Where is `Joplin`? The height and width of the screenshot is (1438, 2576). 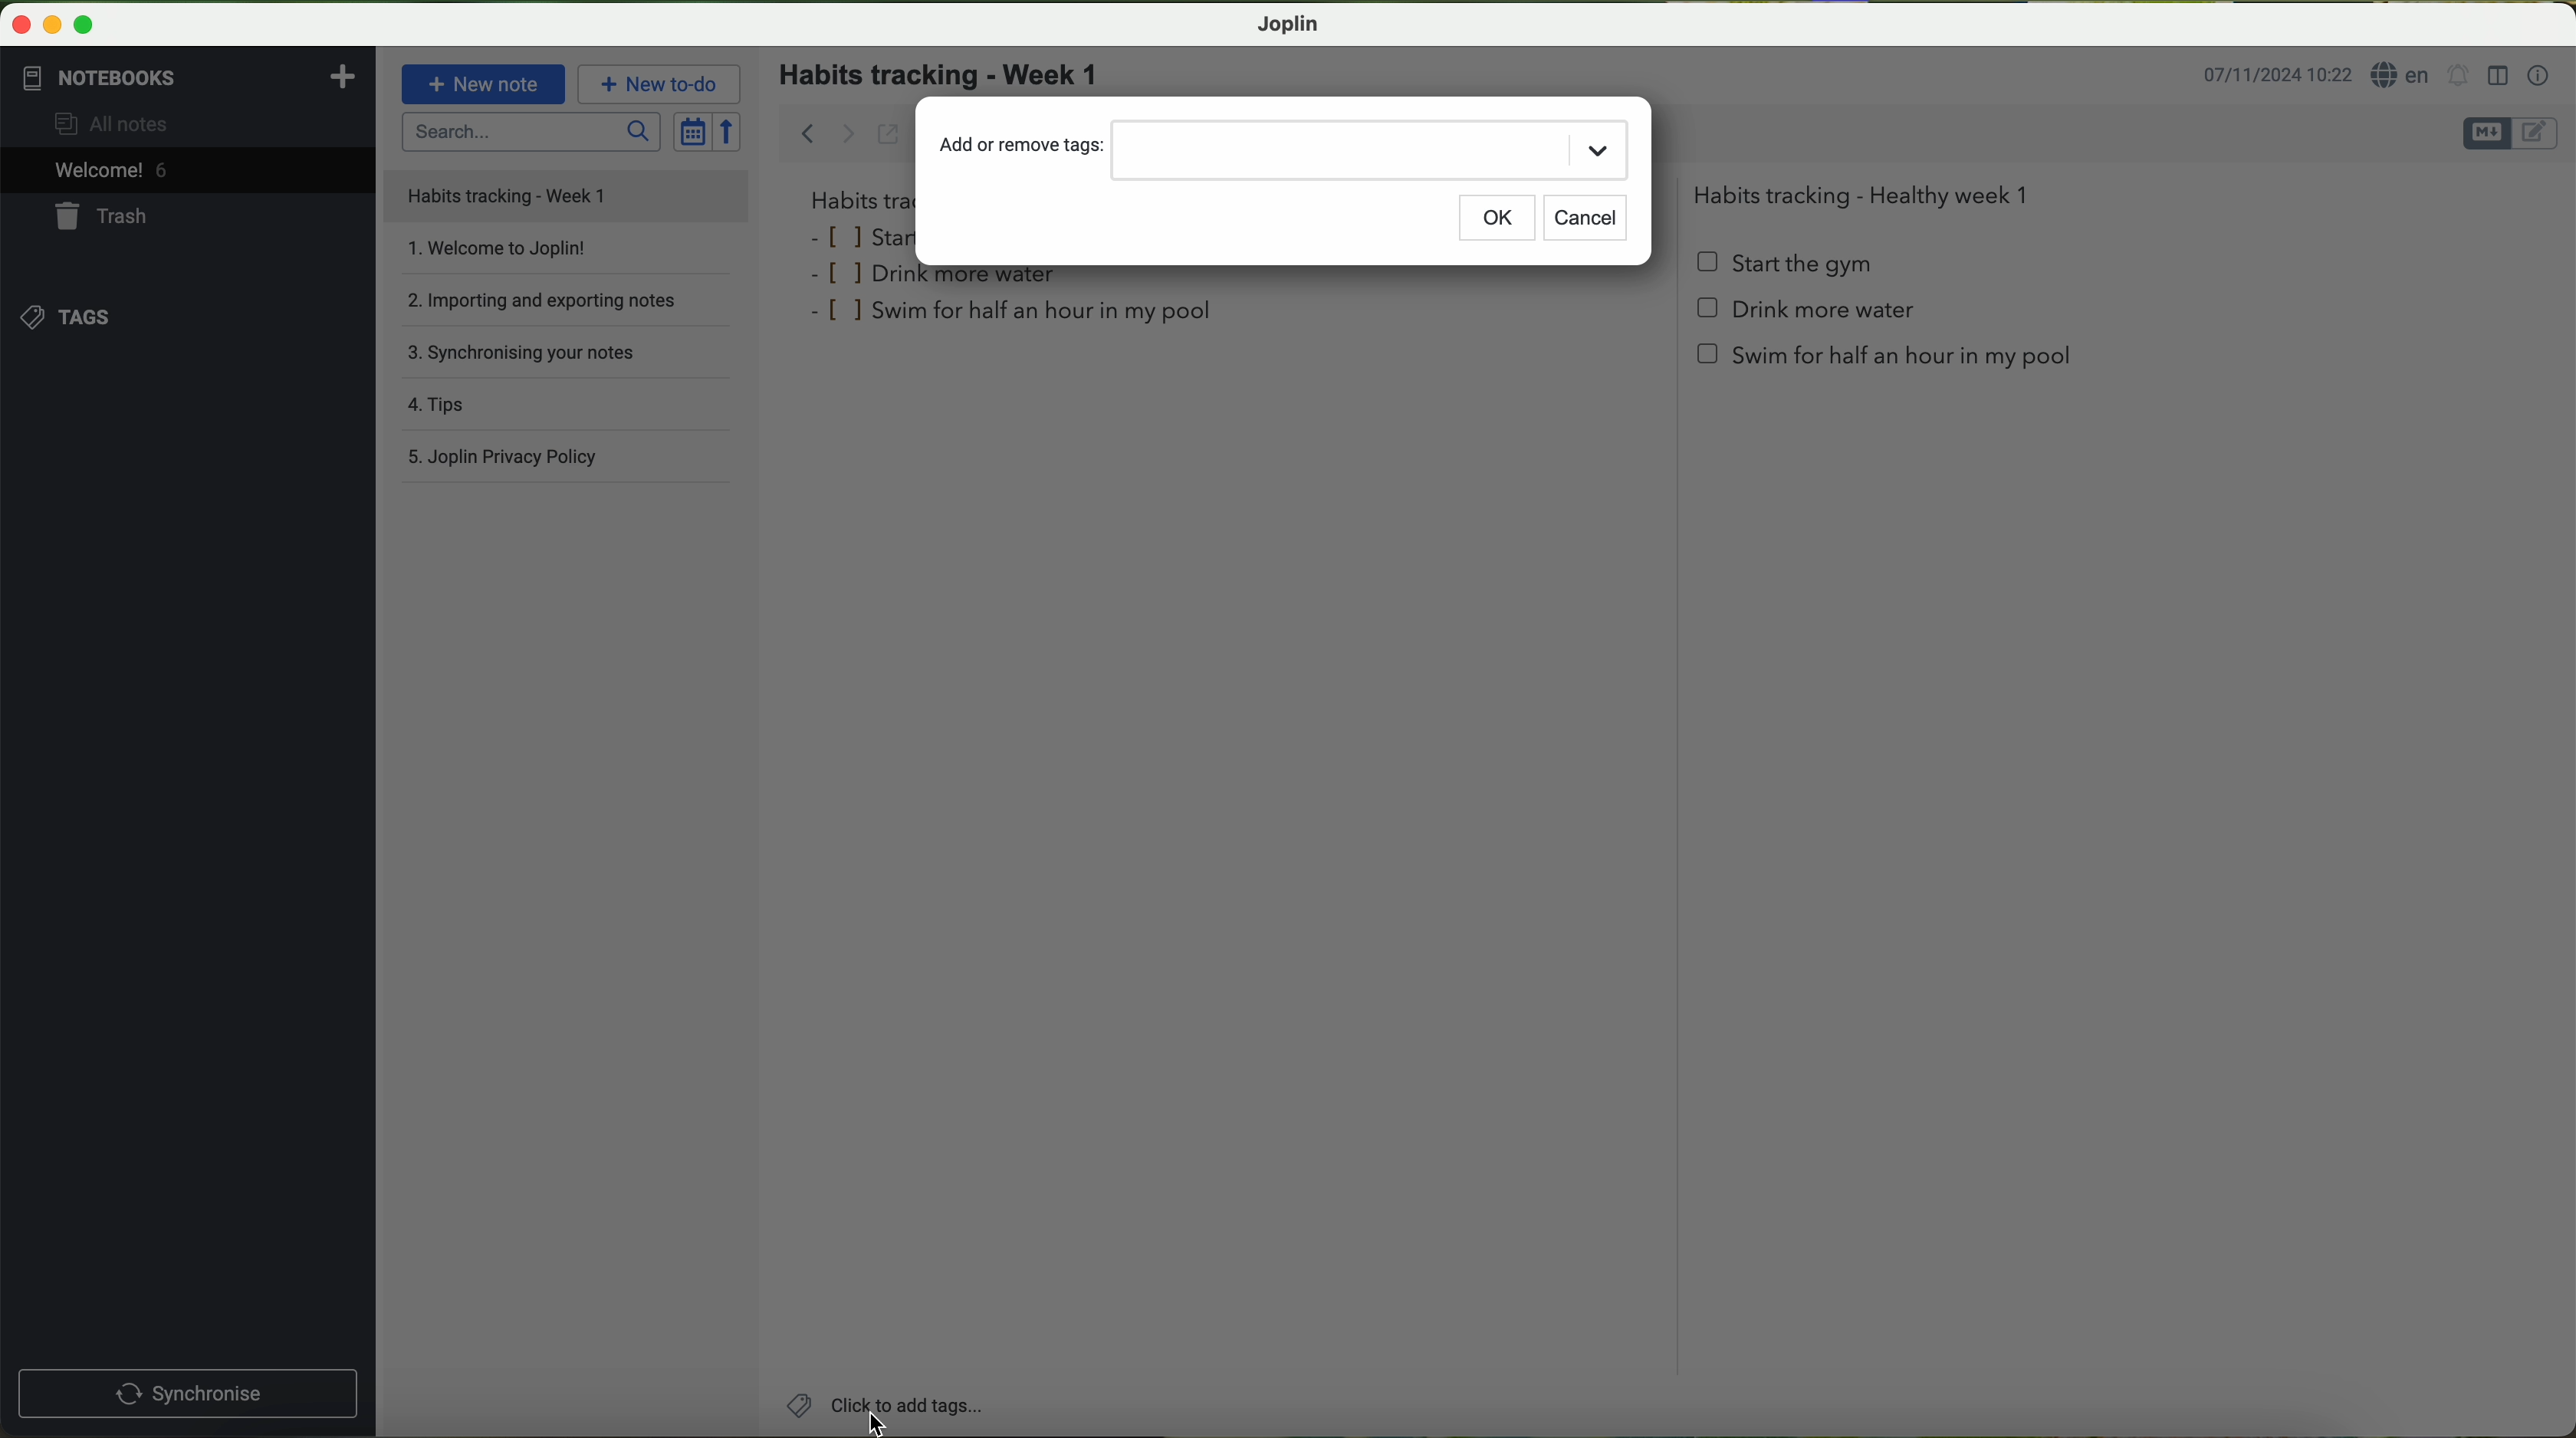
Joplin is located at coordinates (1286, 25).